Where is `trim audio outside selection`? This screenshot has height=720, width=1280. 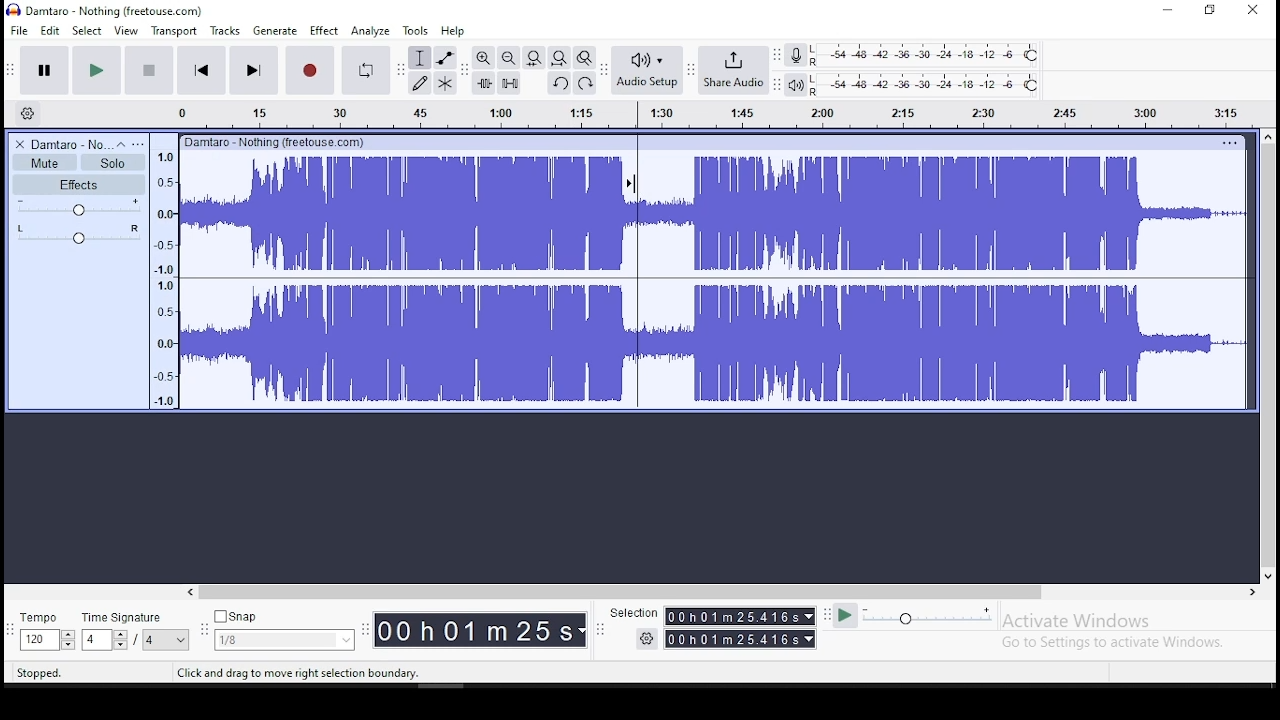 trim audio outside selection is located at coordinates (484, 82).